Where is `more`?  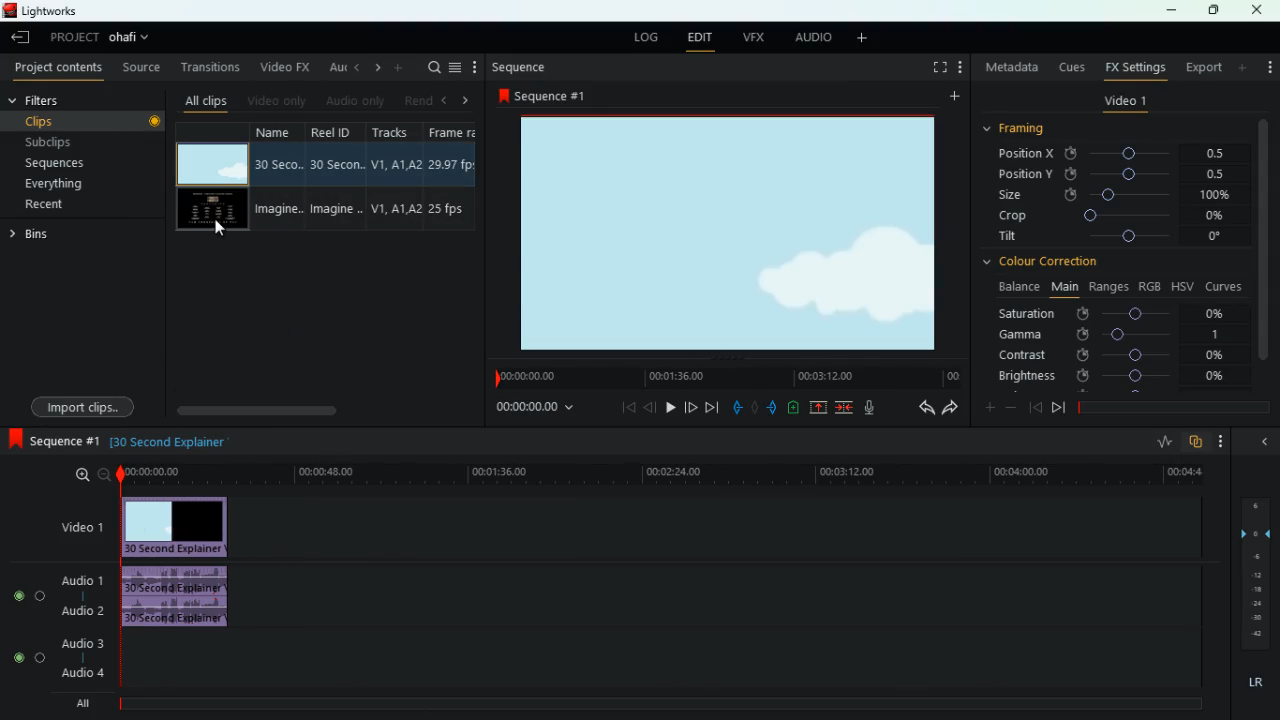
more is located at coordinates (400, 67).